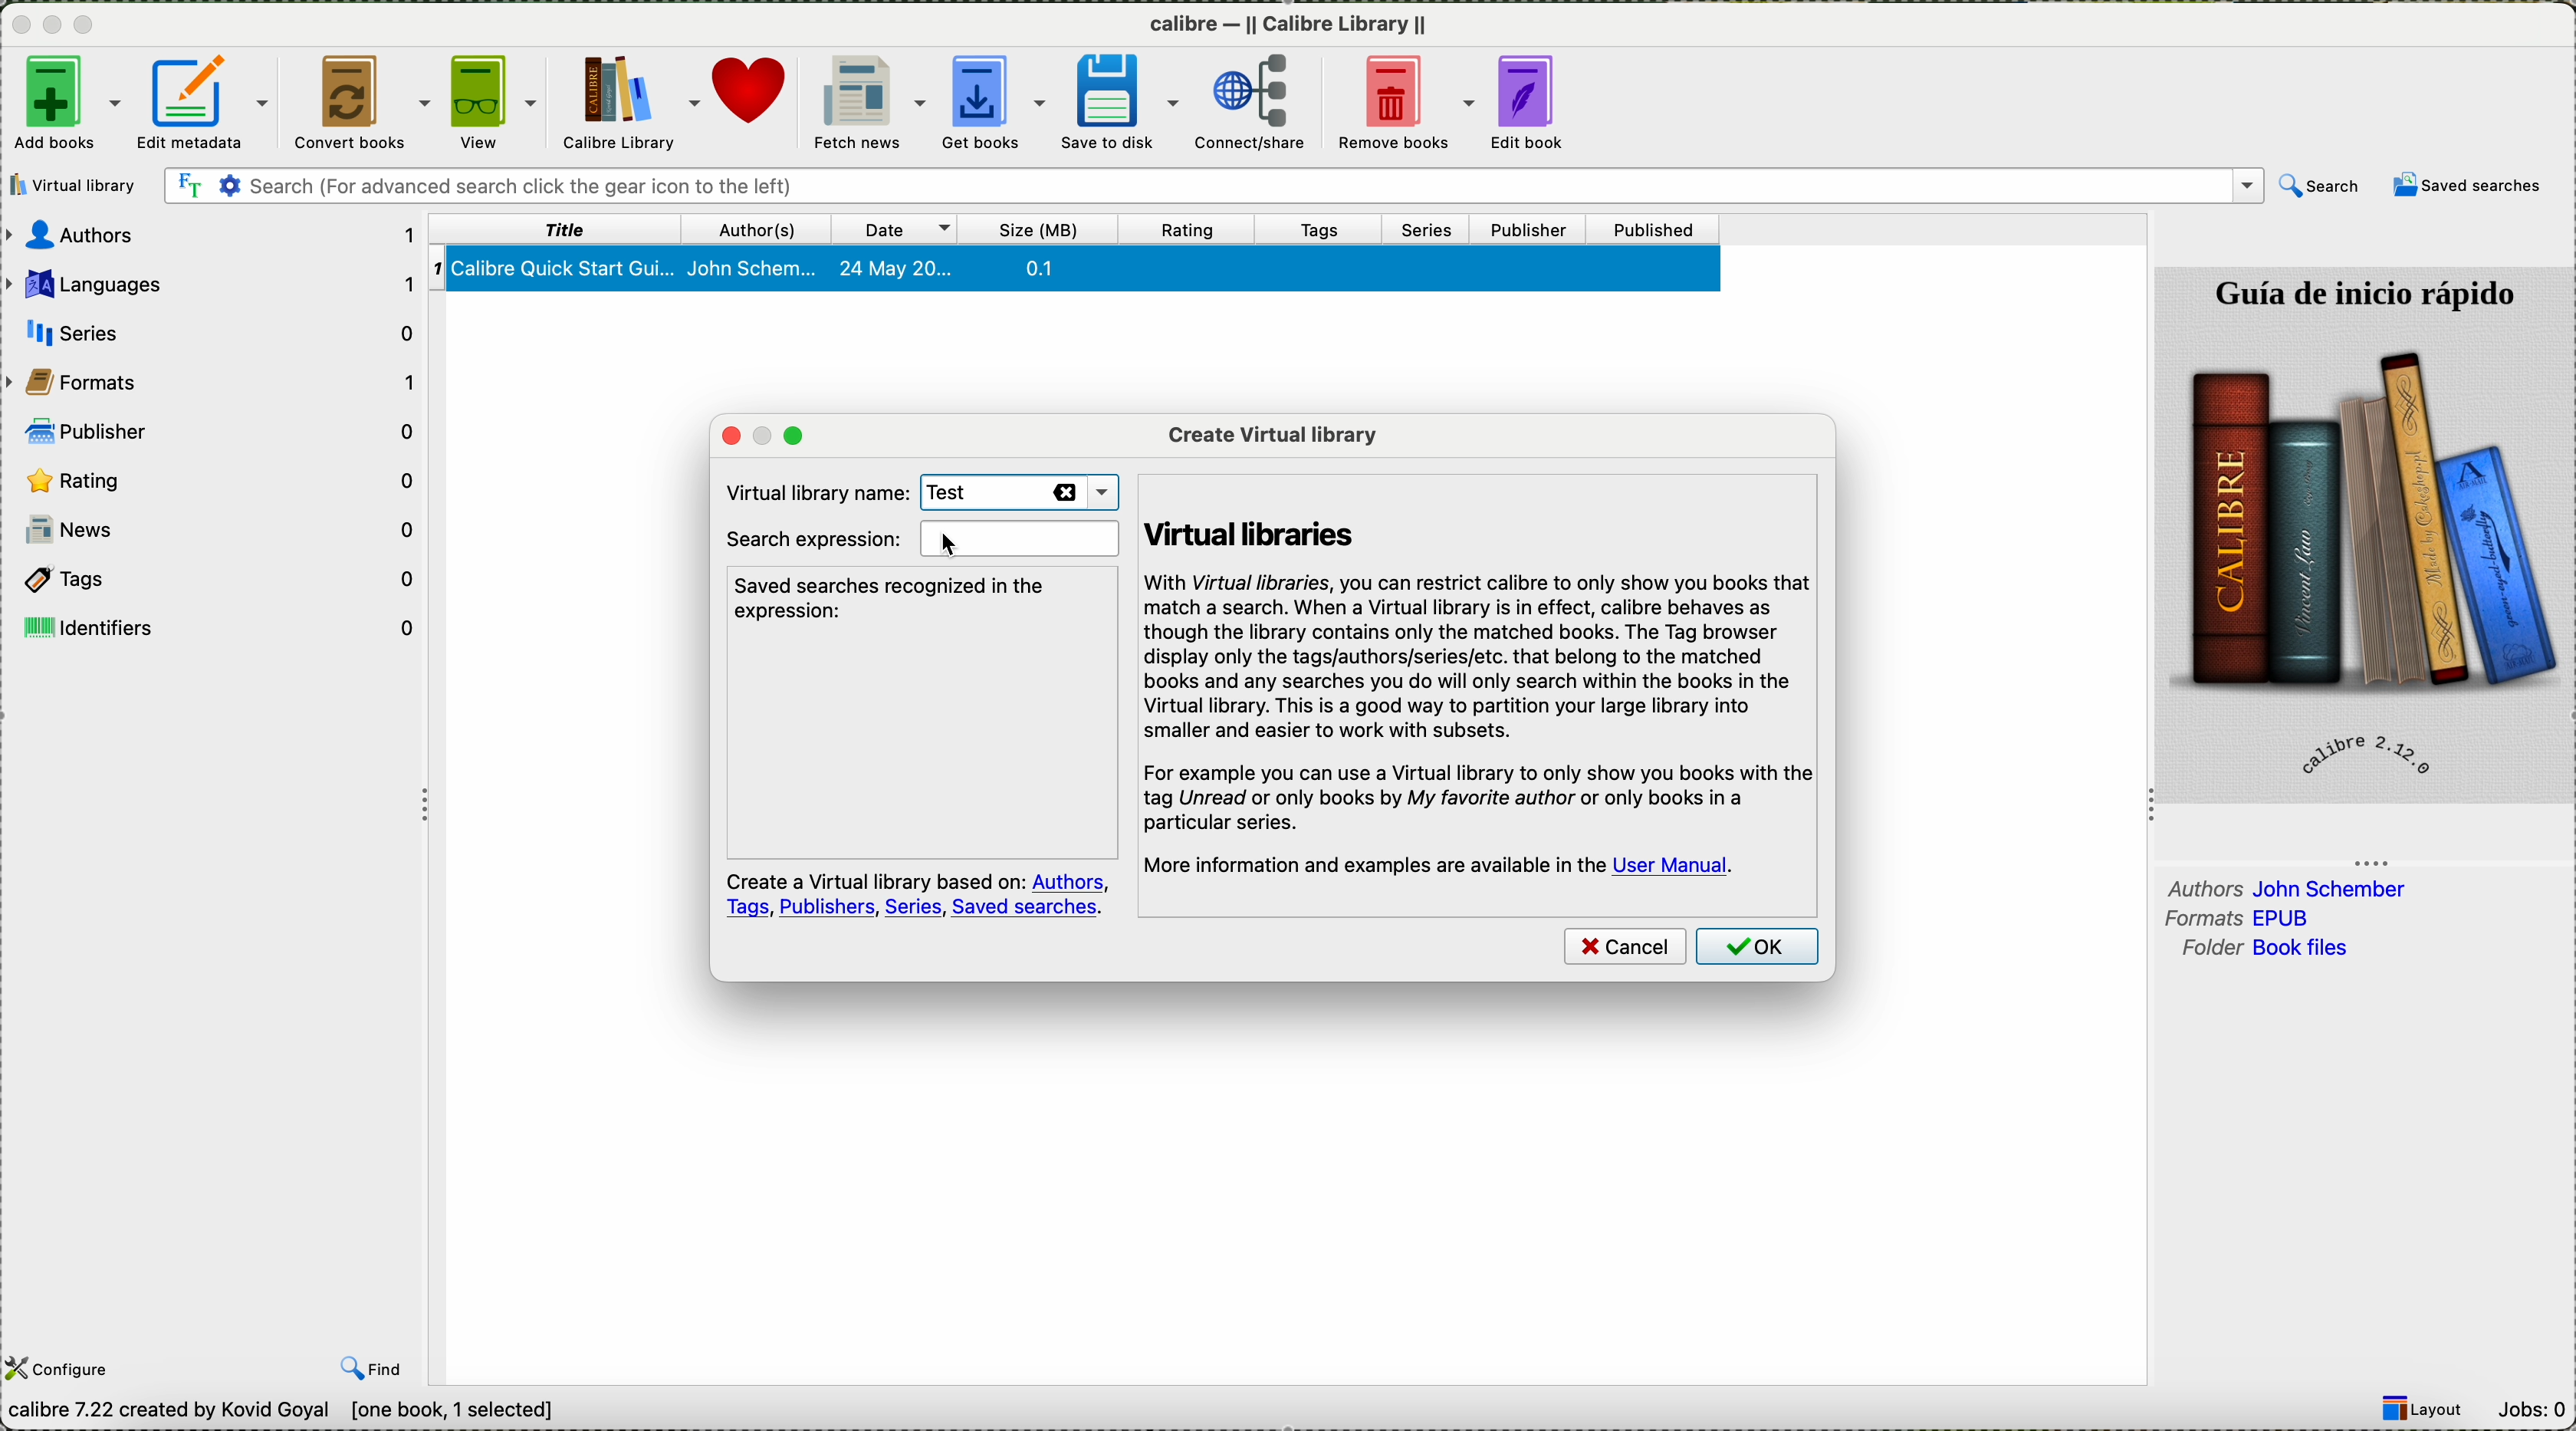 This screenshot has height=1431, width=2576. Describe the element at coordinates (1188, 229) in the screenshot. I see `rating` at that location.